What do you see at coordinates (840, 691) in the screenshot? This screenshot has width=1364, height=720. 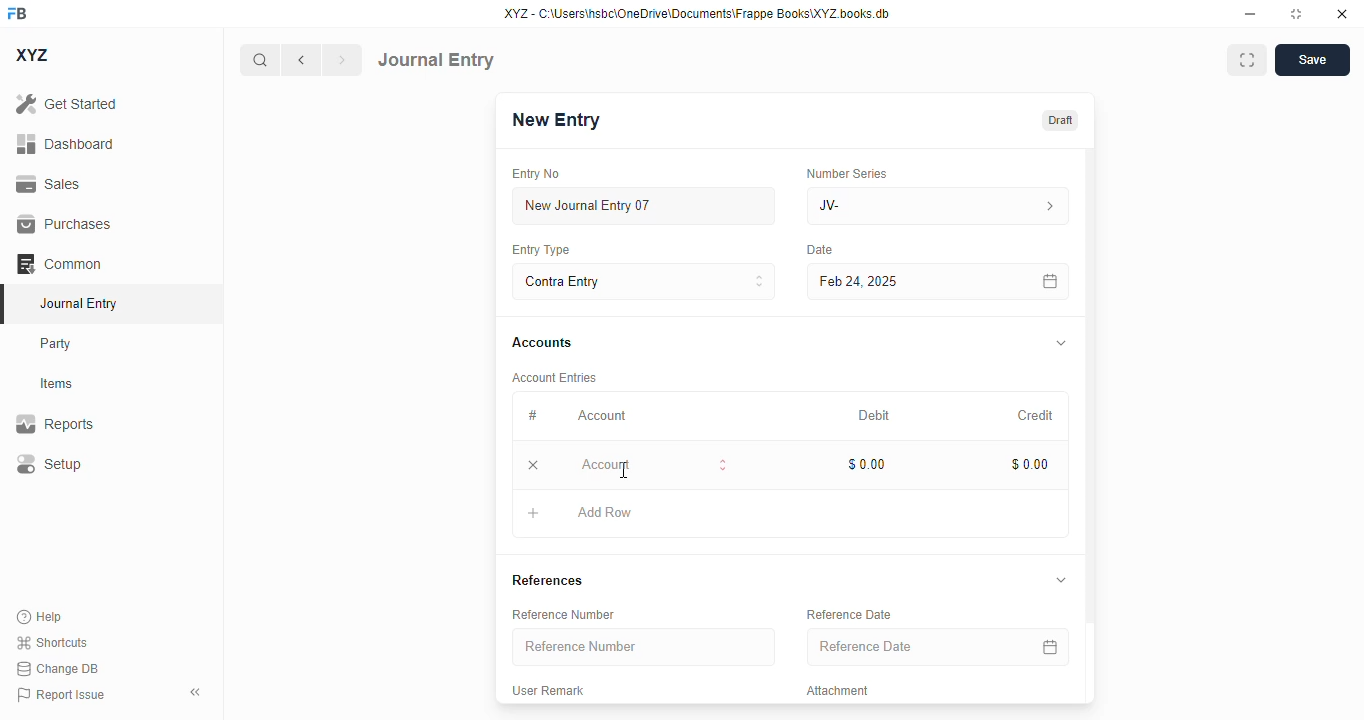 I see `attachment` at bounding box center [840, 691].